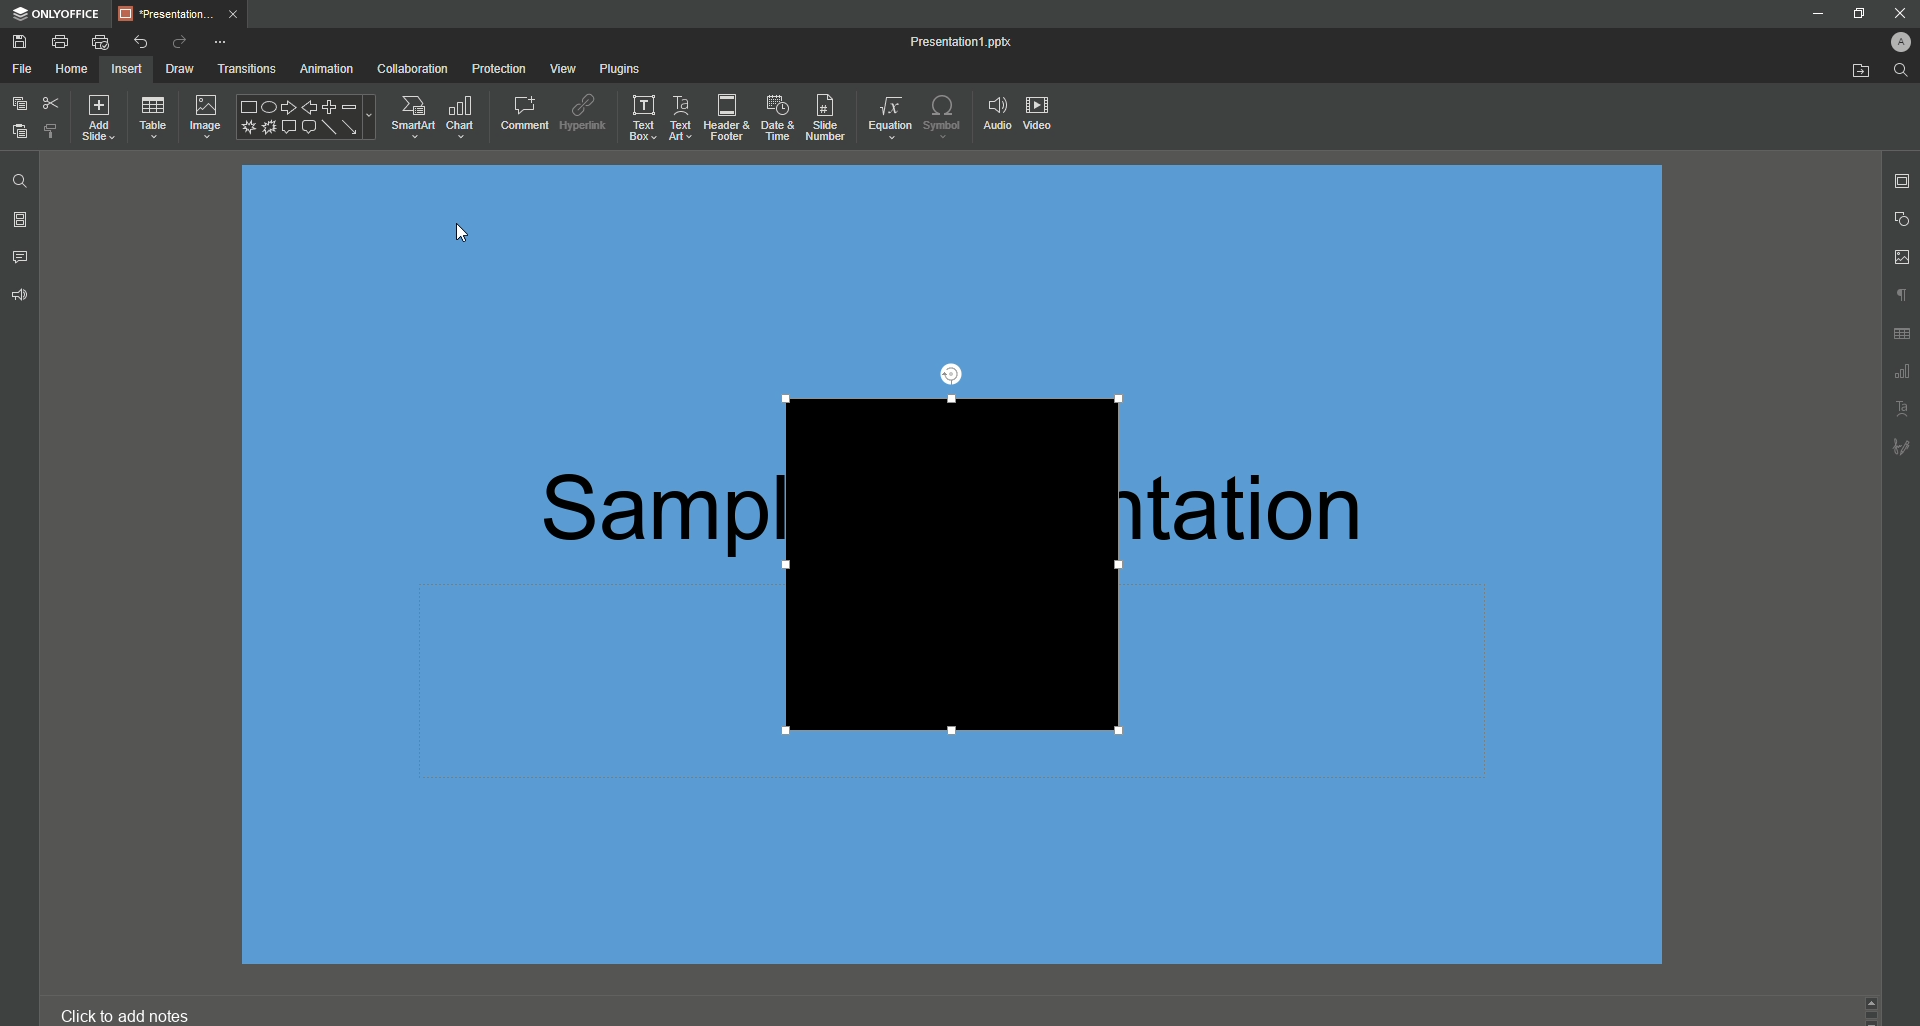 The image size is (1920, 1026). I want to click on Table settings, so click(1902, 337).